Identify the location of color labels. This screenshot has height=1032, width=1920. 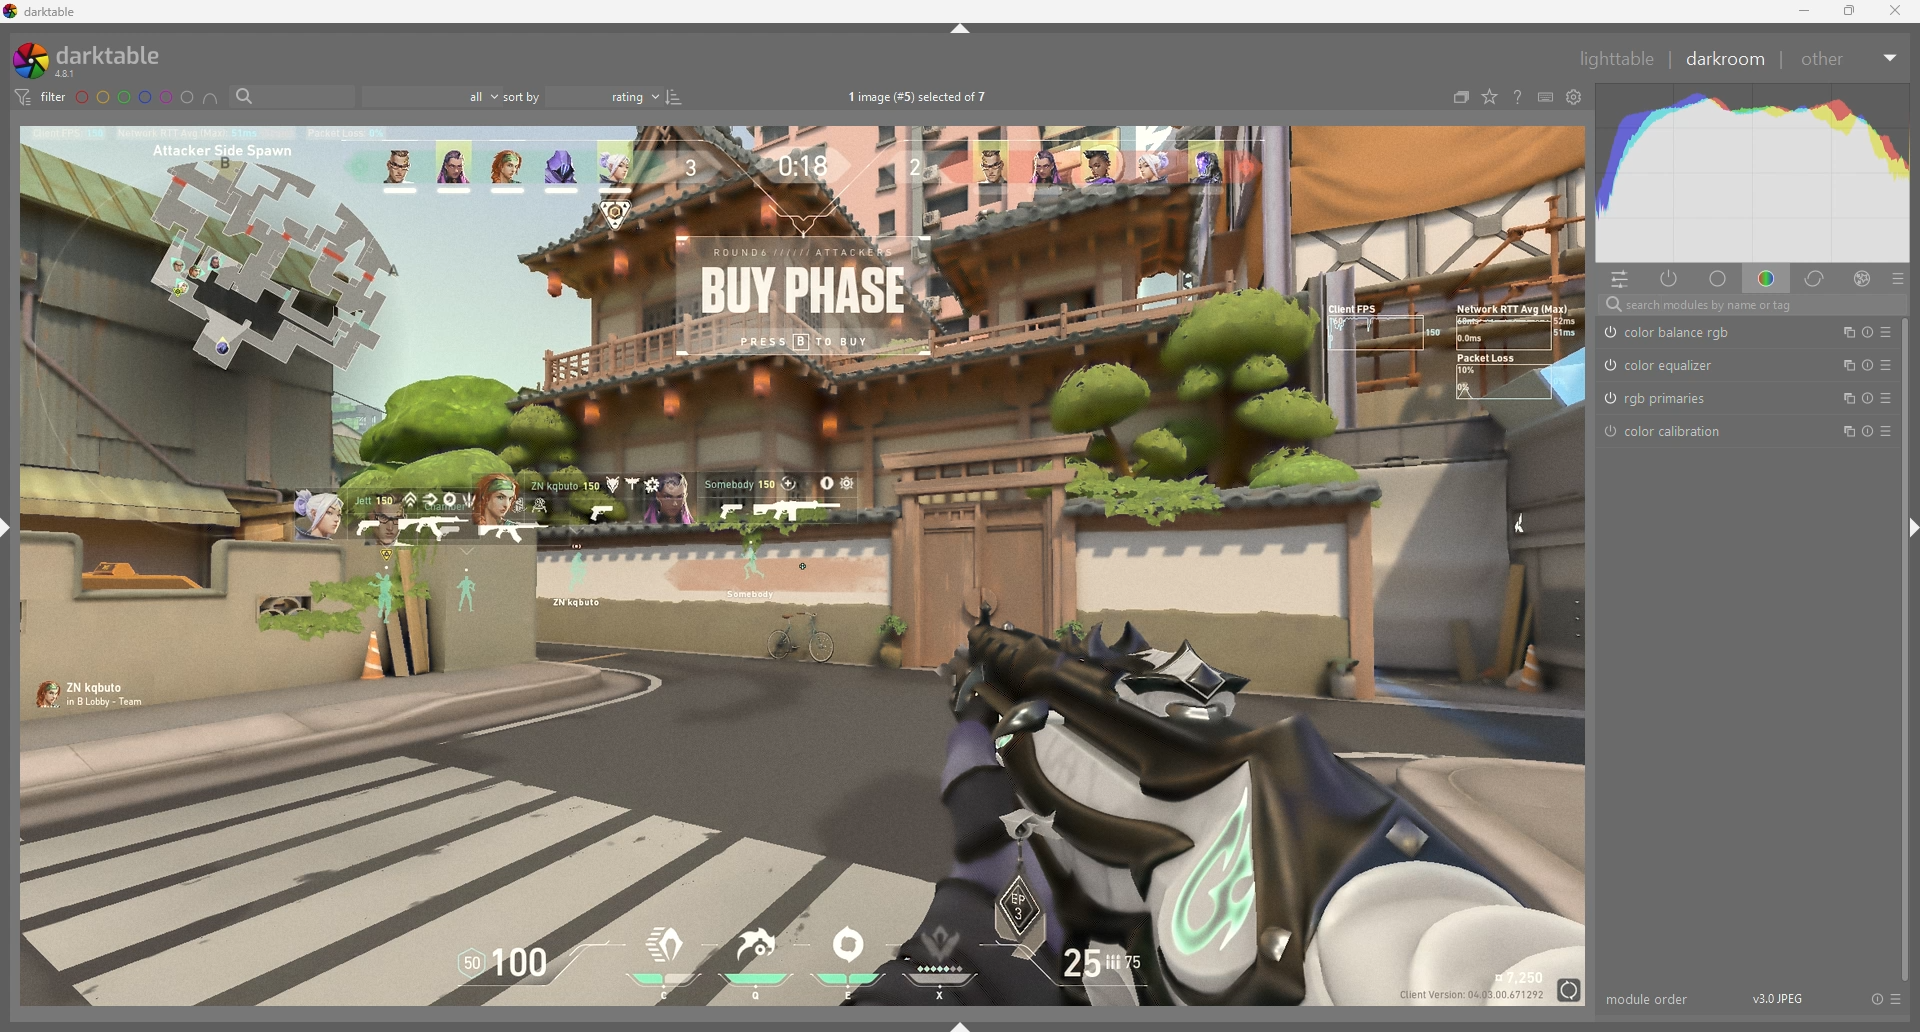
(133, 96).